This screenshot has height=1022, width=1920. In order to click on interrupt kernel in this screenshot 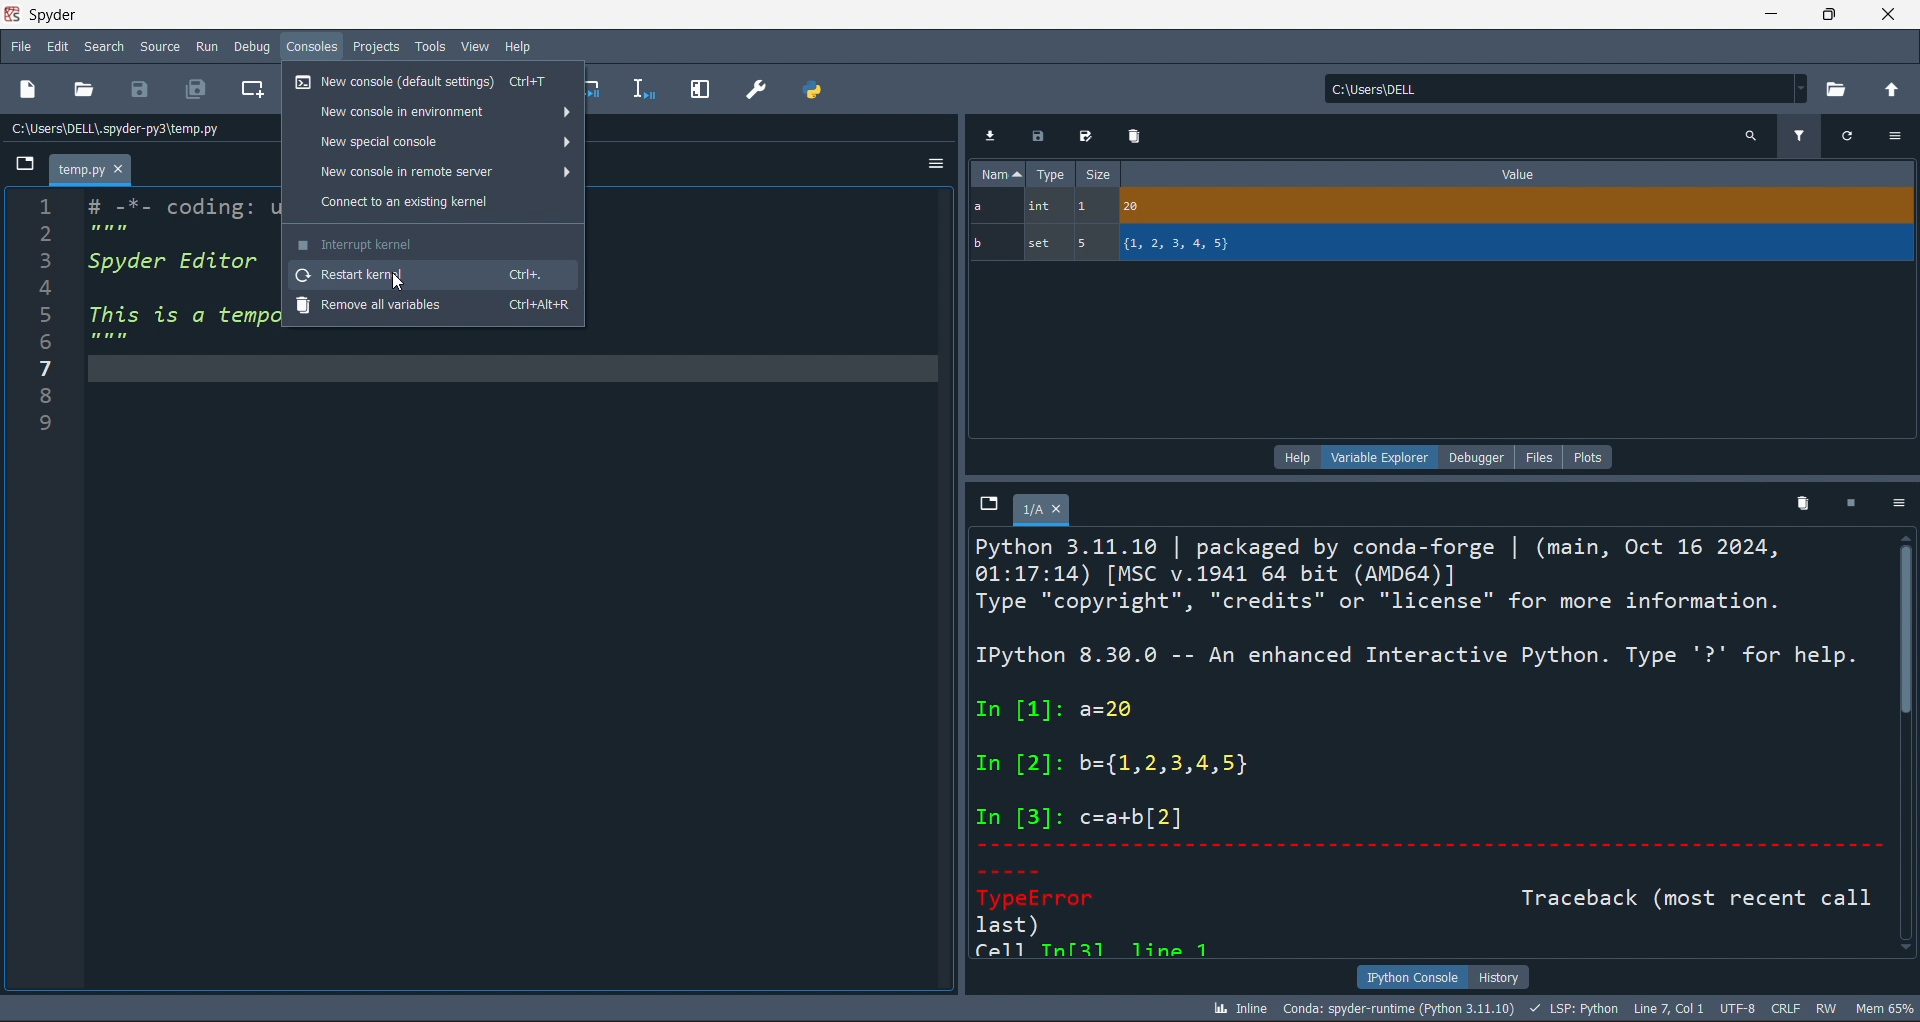, I will do `click(432, 241)`.